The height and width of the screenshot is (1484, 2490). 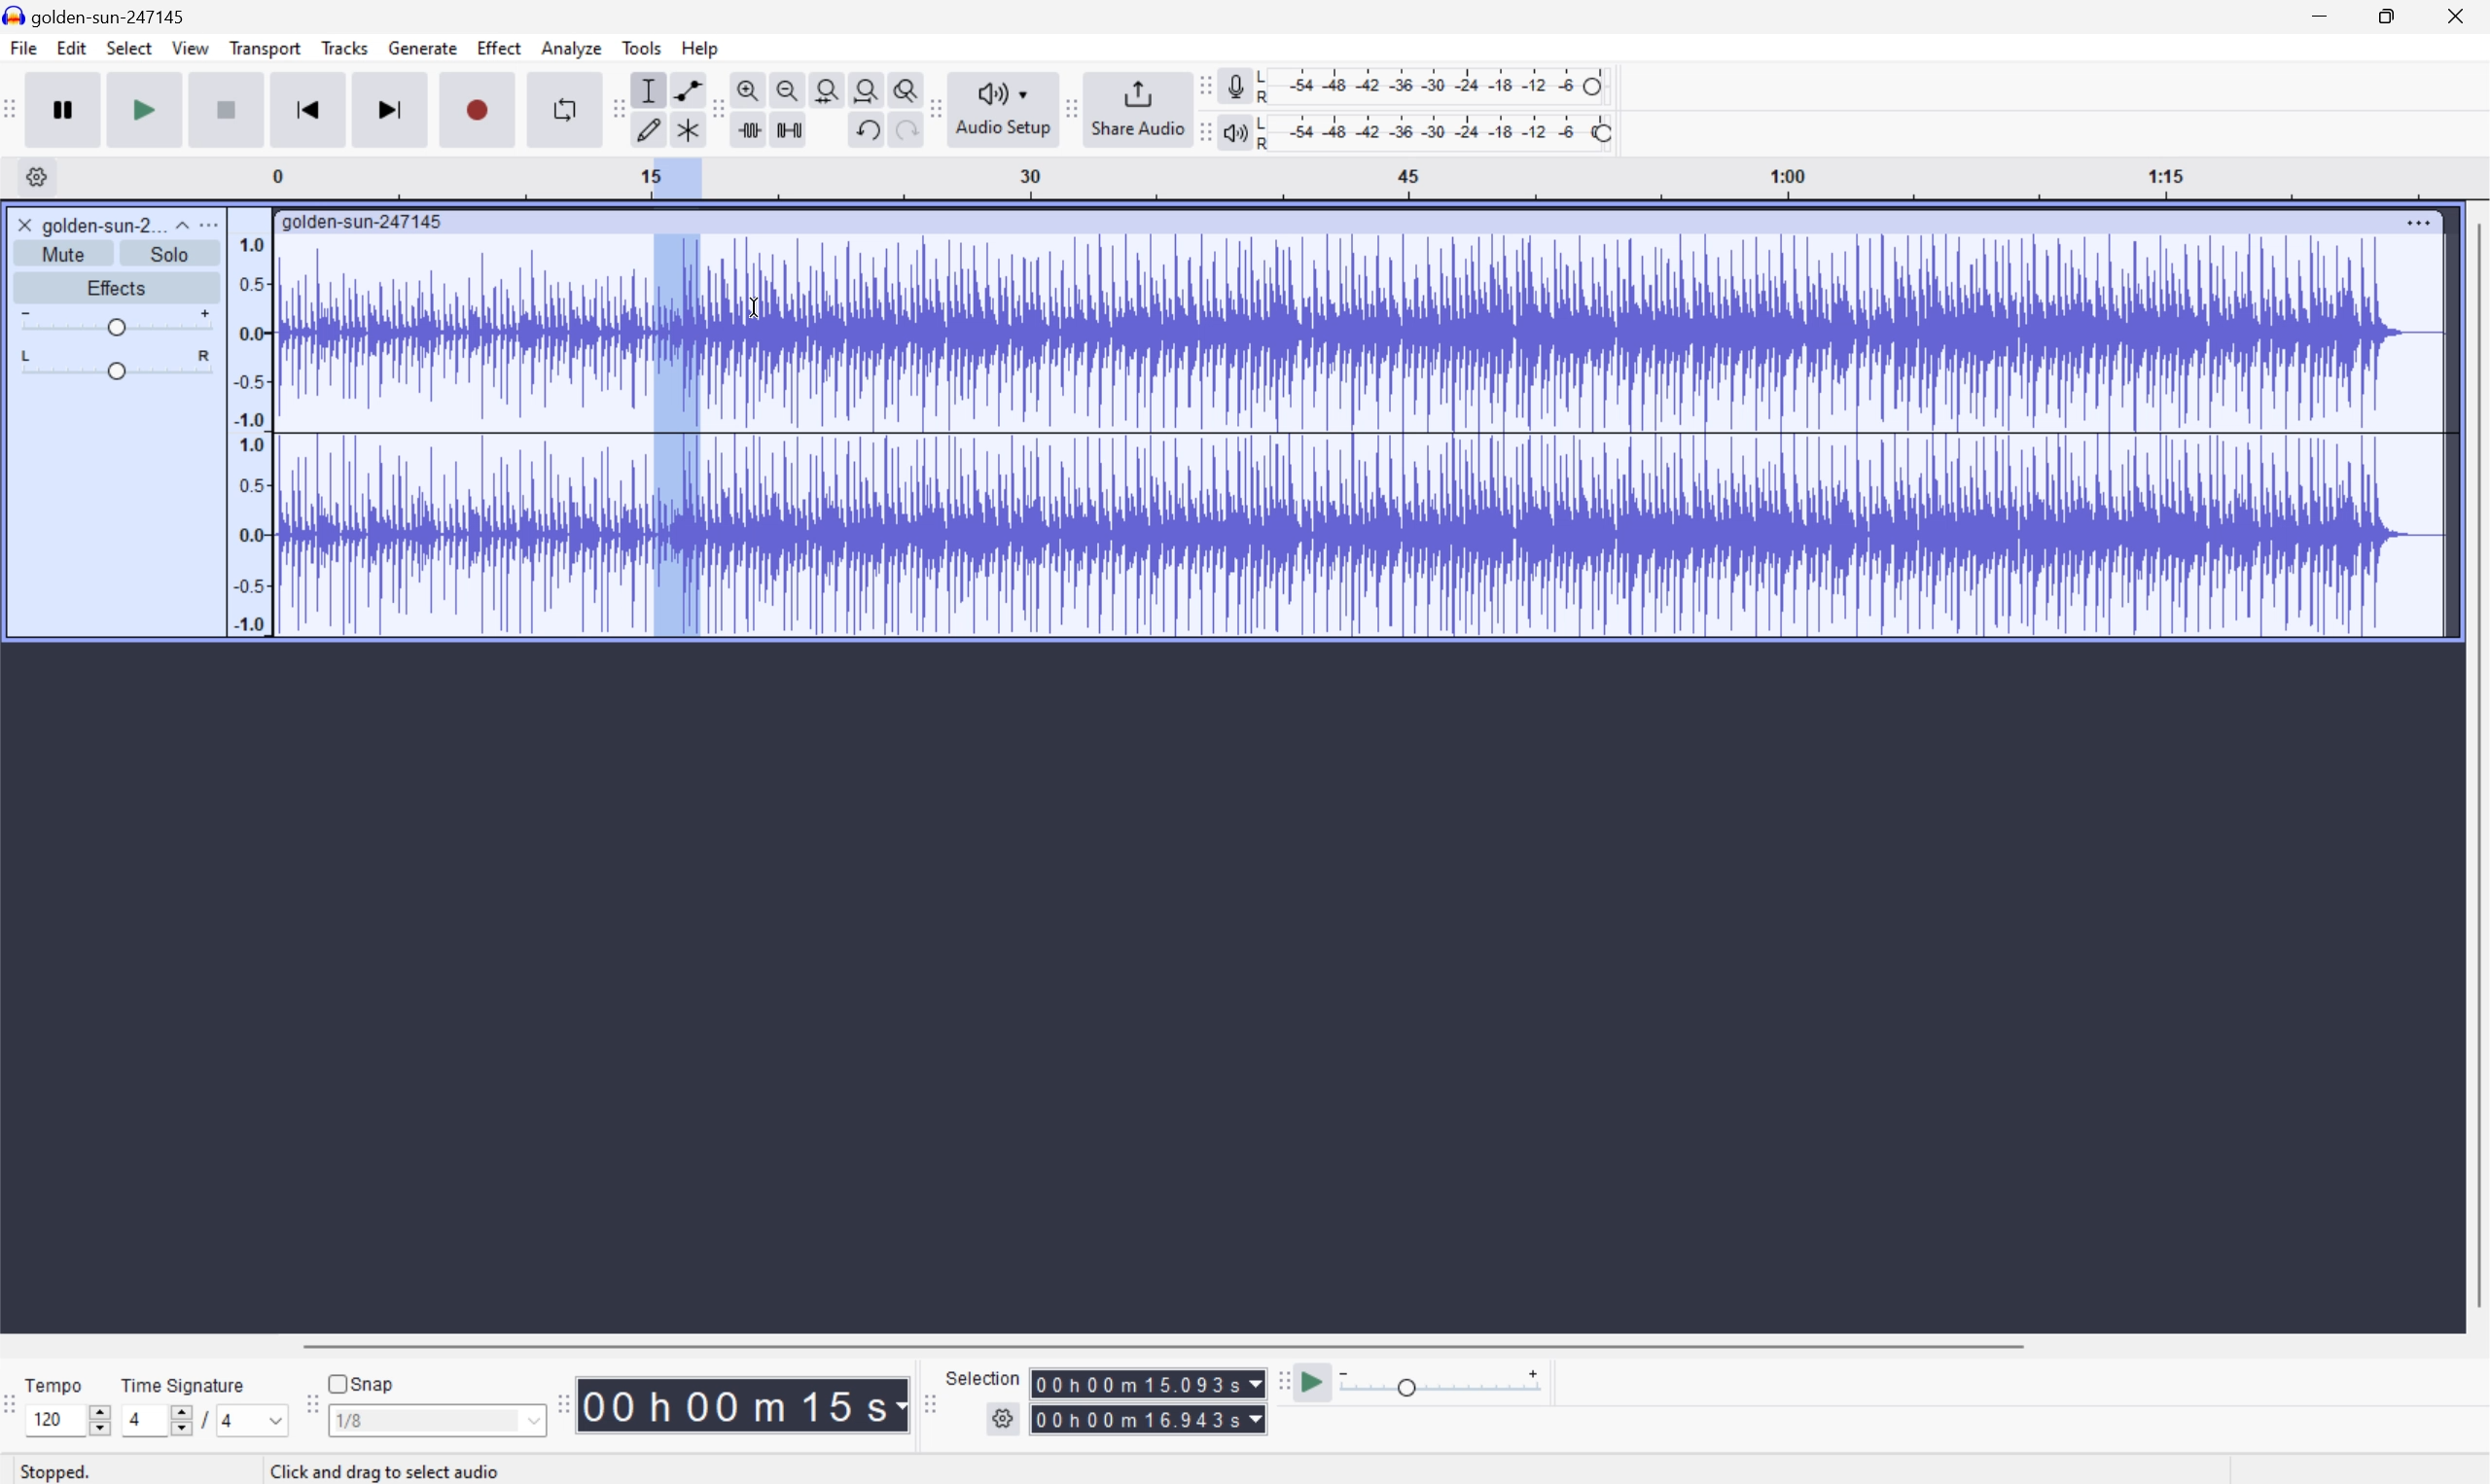 What do you see at coordinates (2419, 218) in the screenshot?
I see `More` at bounding box center [2419, 218].